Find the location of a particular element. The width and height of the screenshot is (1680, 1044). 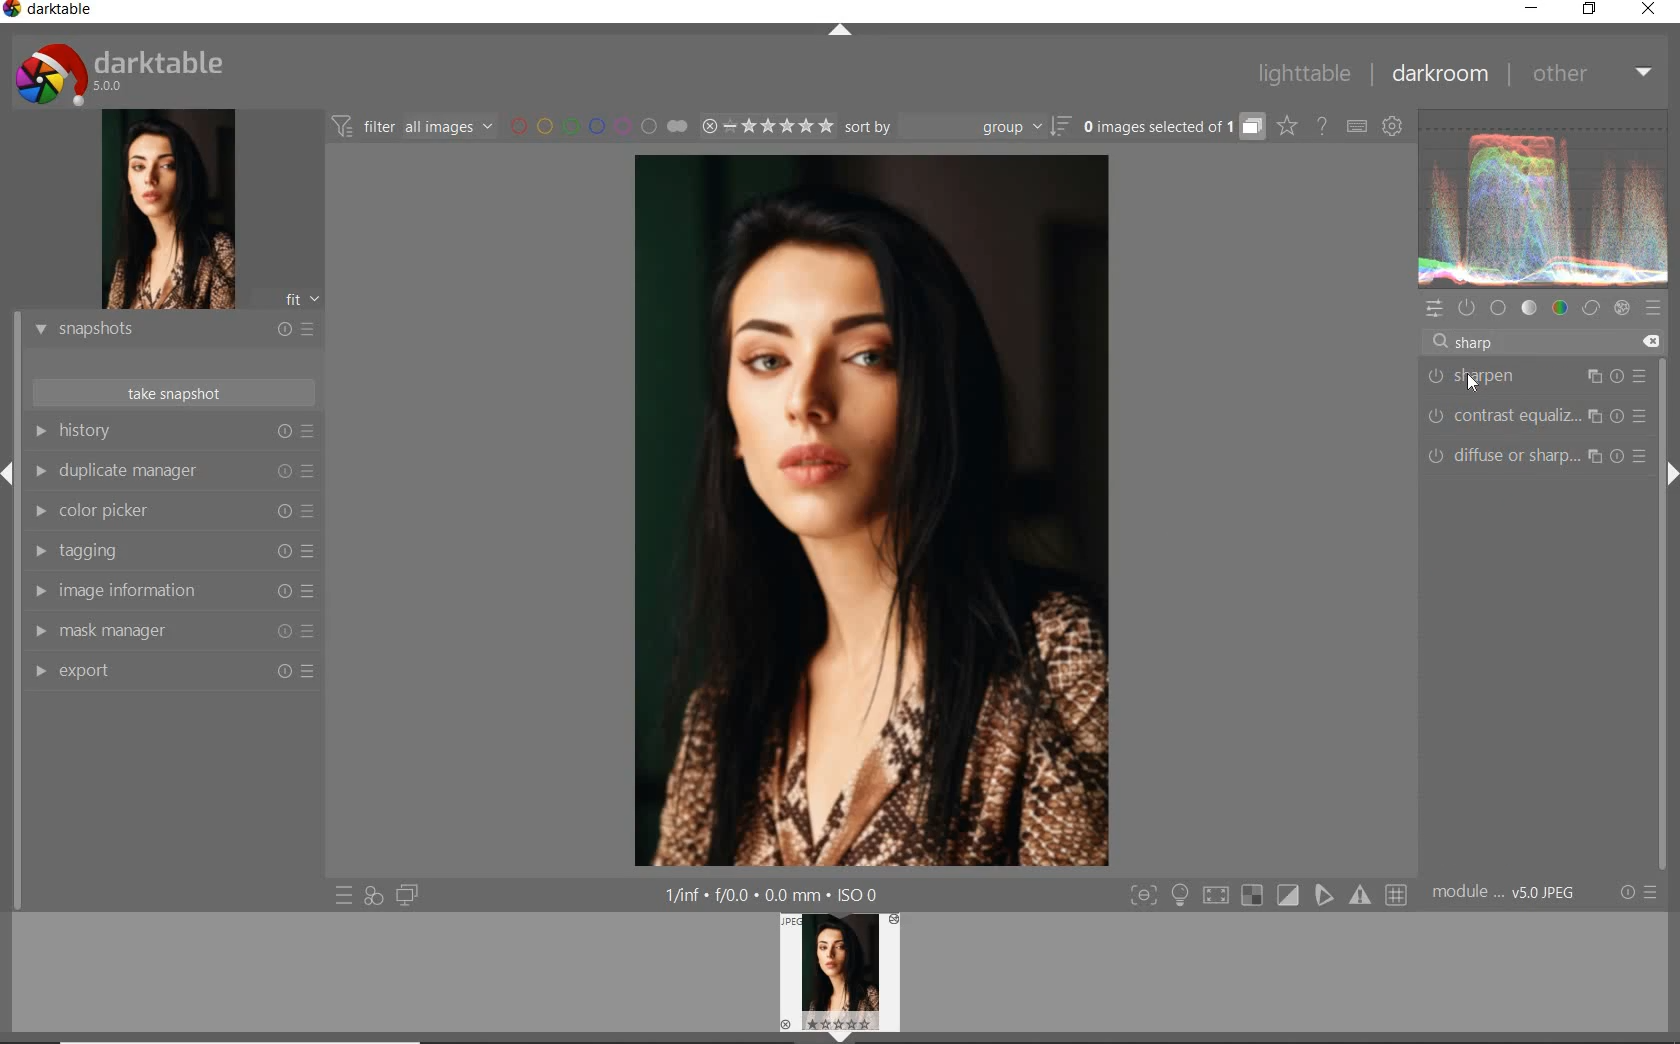

expand/collapse is located at coordinates (842, 31).